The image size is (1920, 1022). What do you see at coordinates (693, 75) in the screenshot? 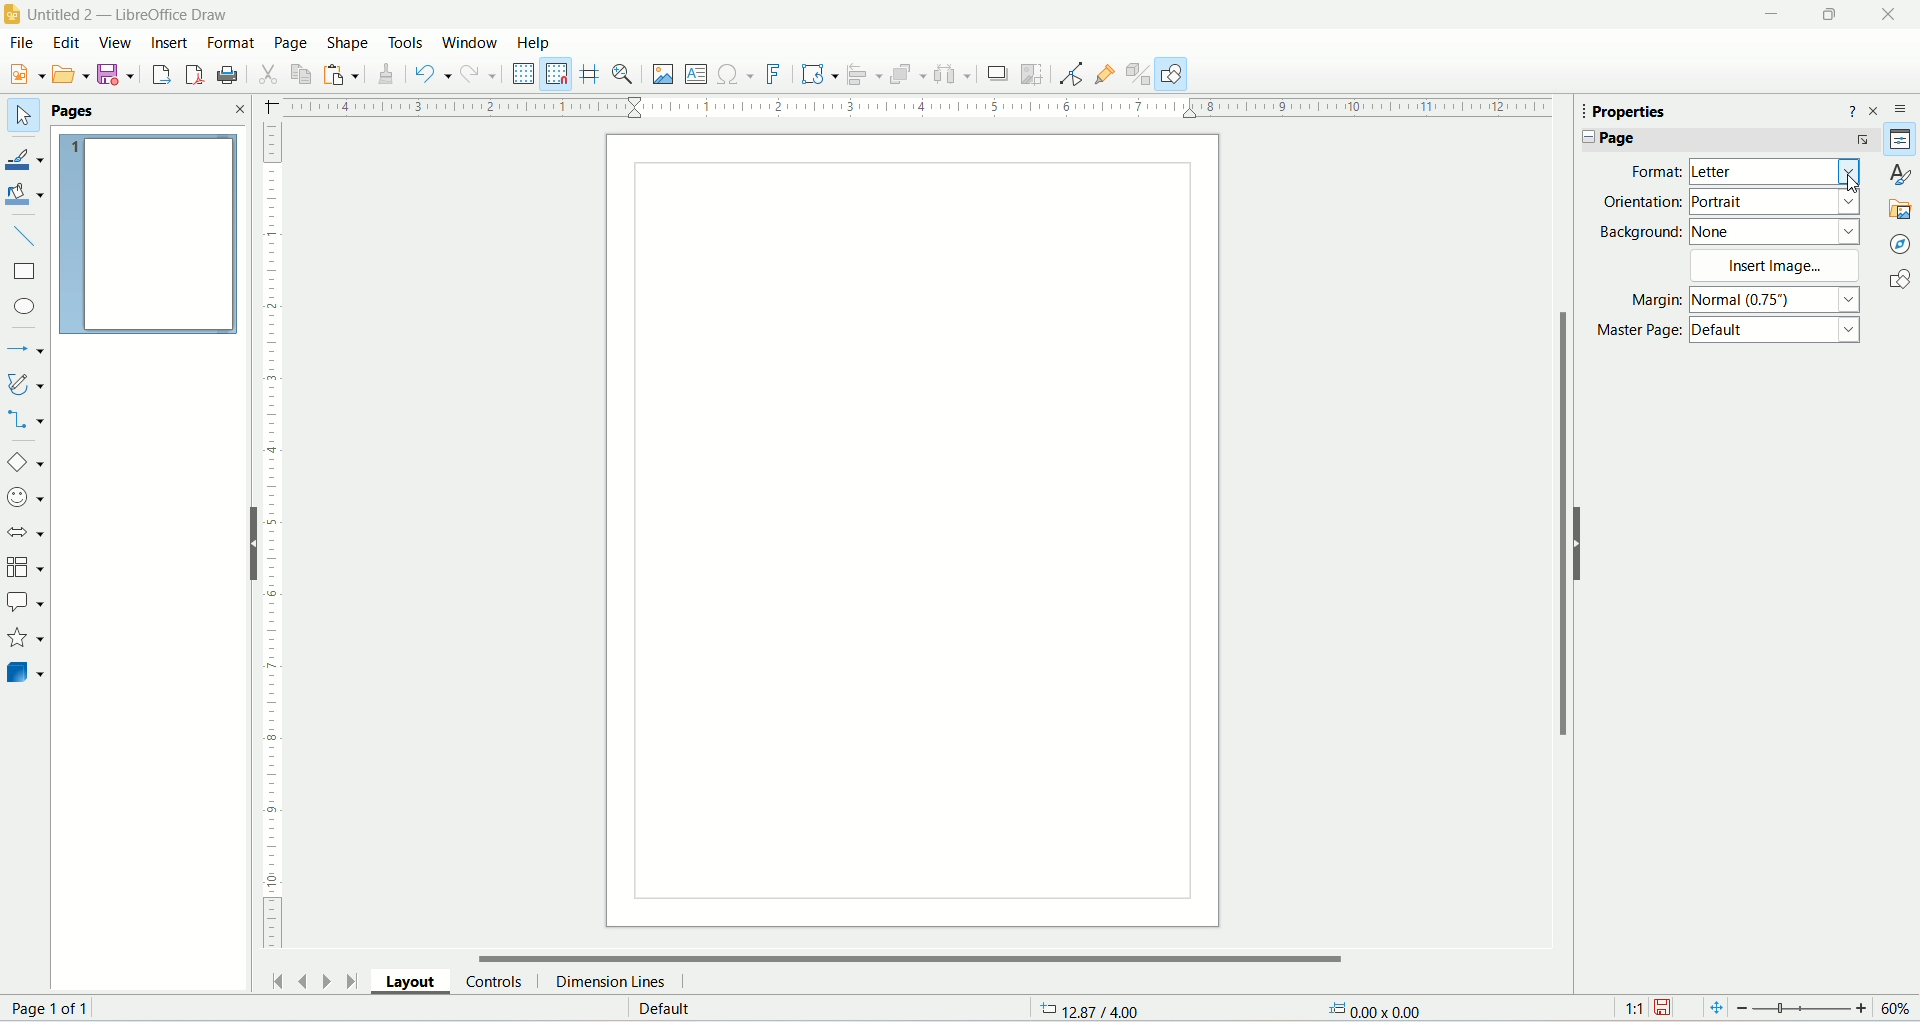
I see `insert textbox` at bounding box center [693, 75].